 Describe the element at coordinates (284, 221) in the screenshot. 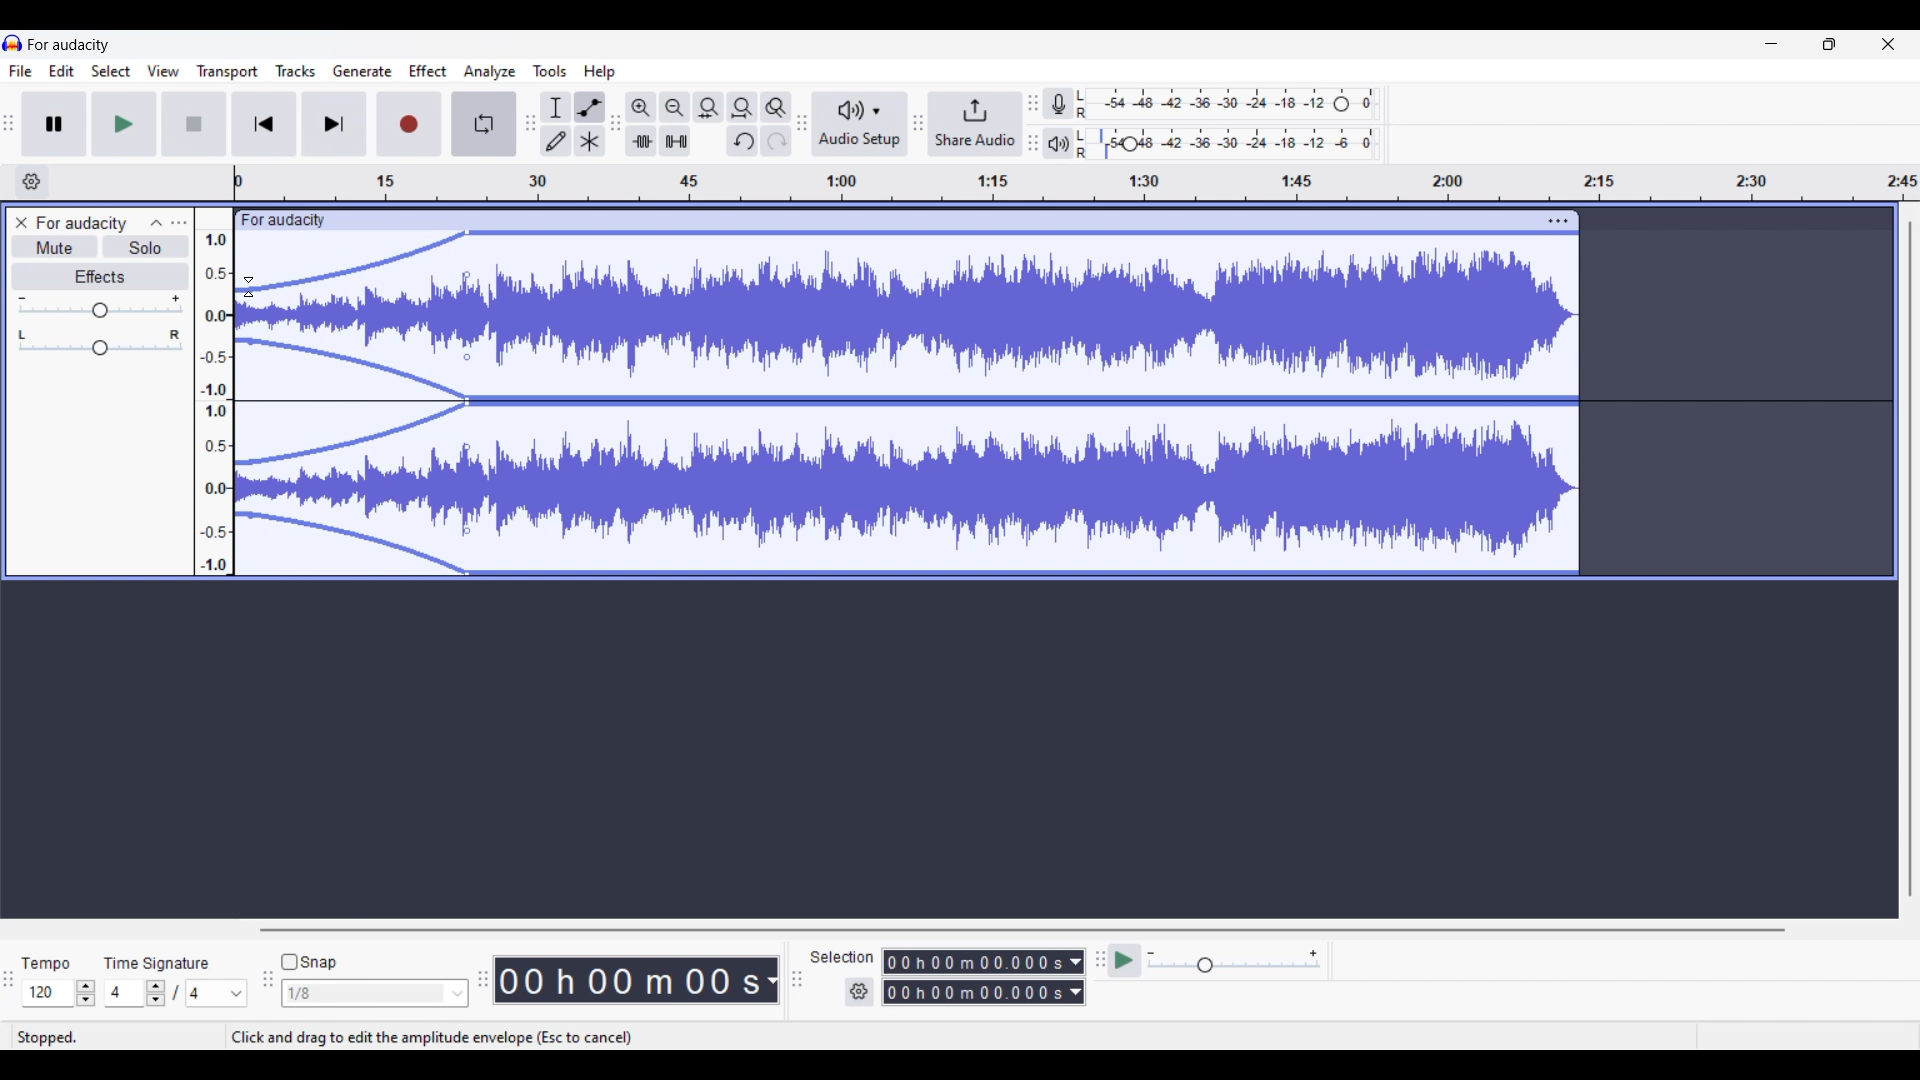

I see `for audacity` at that location.